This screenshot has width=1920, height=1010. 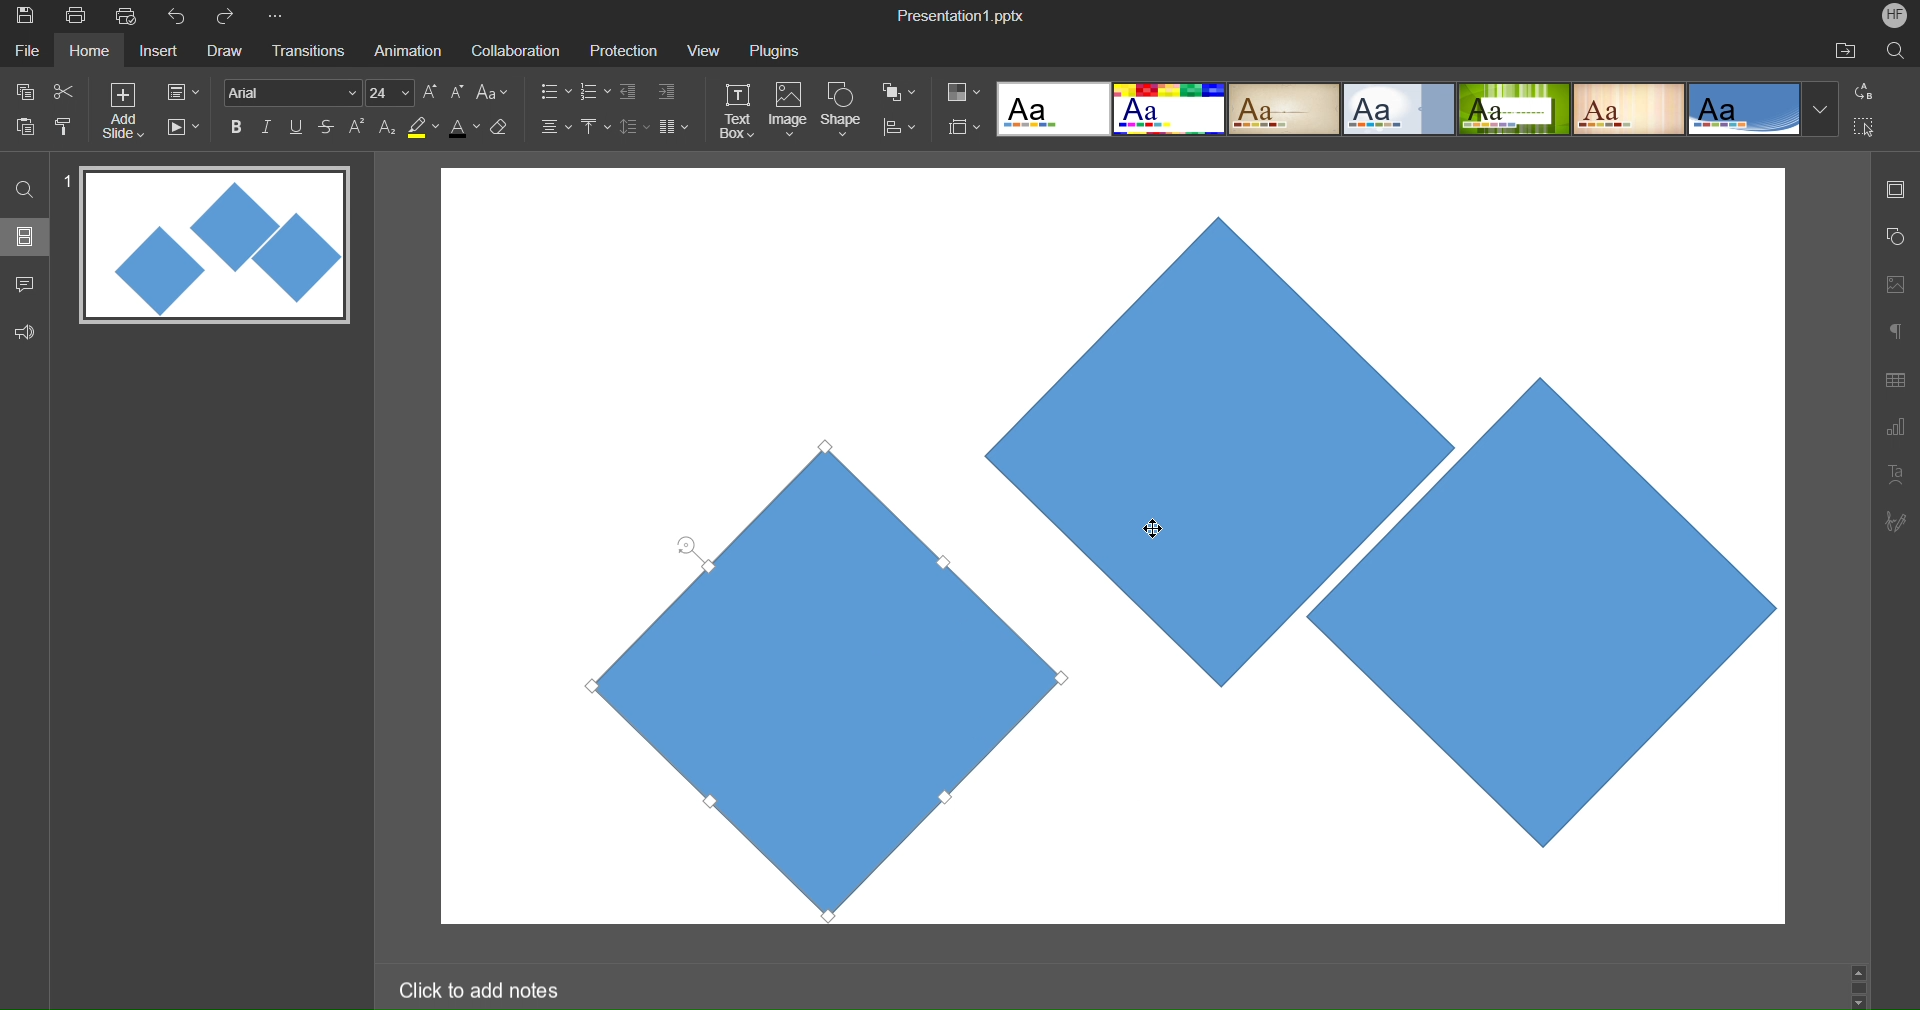 What do you see at coordinates (964, 14) in the screenshot?
I see `Presentation Title` at bounding box center [964, 14].